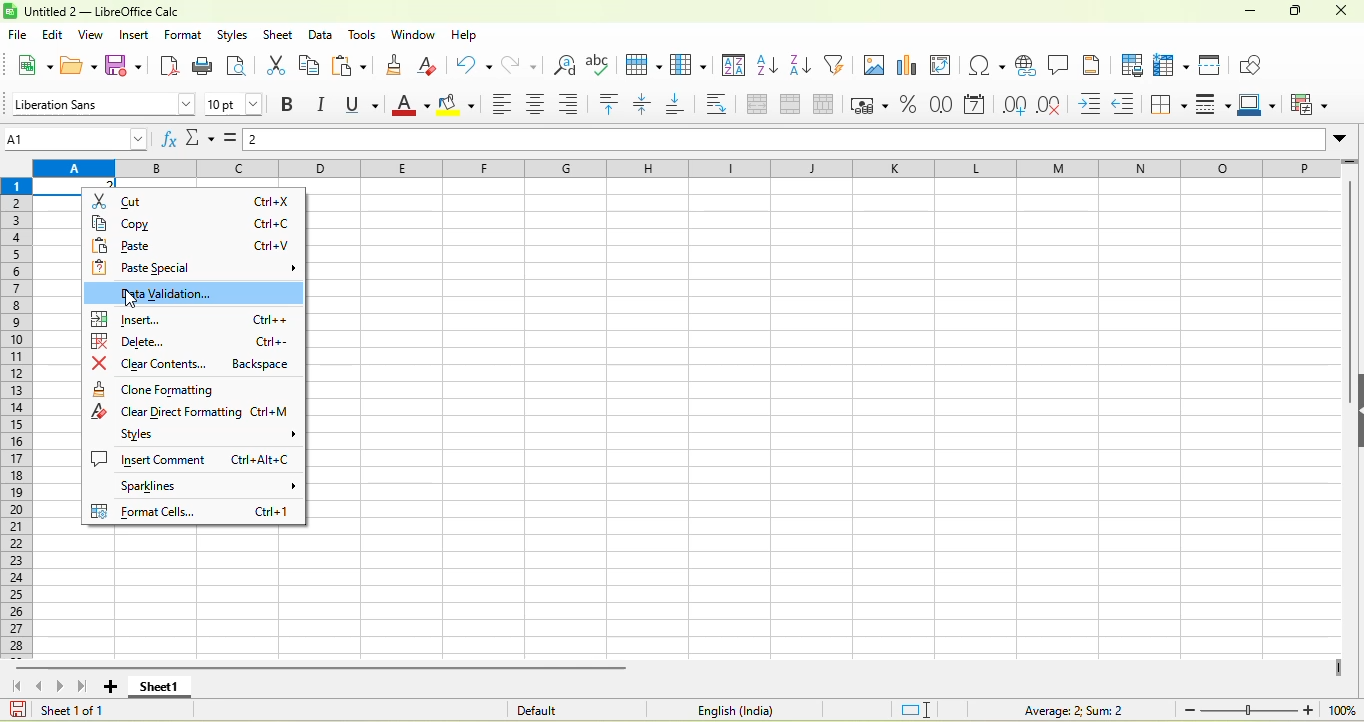  I want to click on zoom , so click(1250, 709).